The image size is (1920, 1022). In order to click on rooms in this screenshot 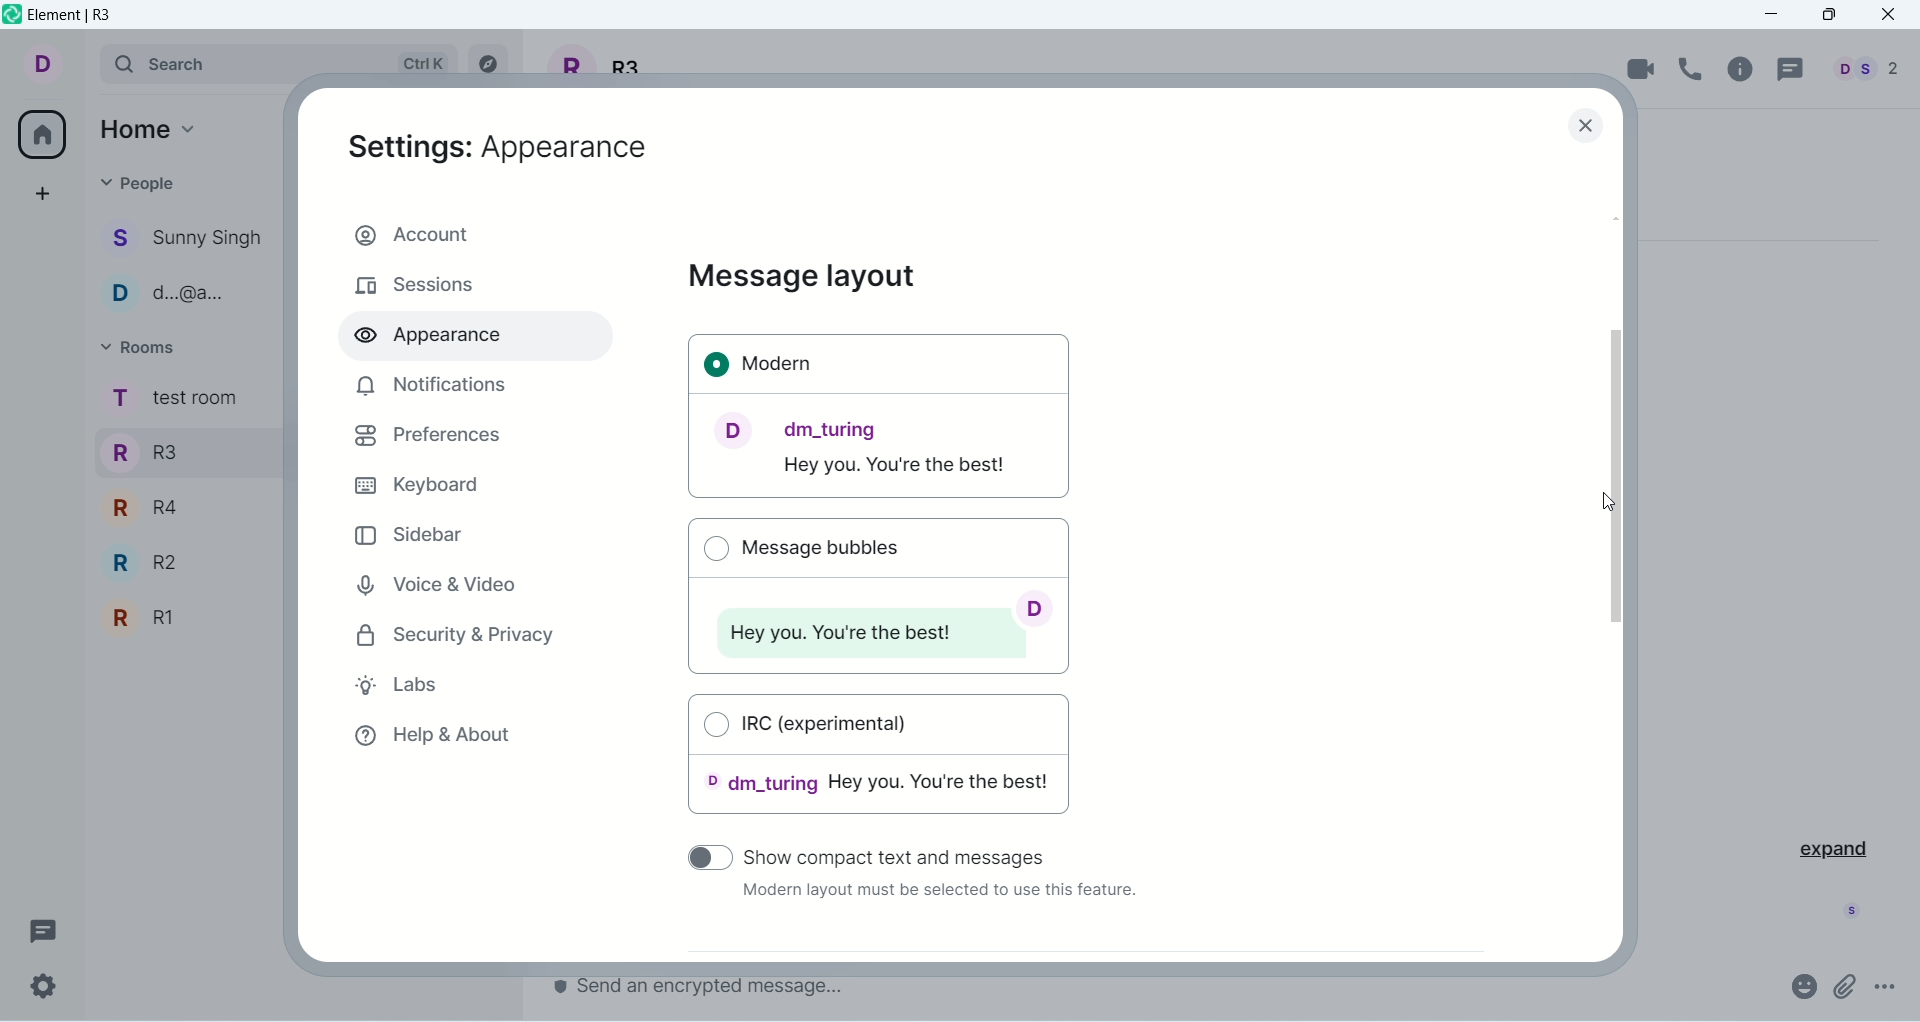, I will do `click(172, 400)`.